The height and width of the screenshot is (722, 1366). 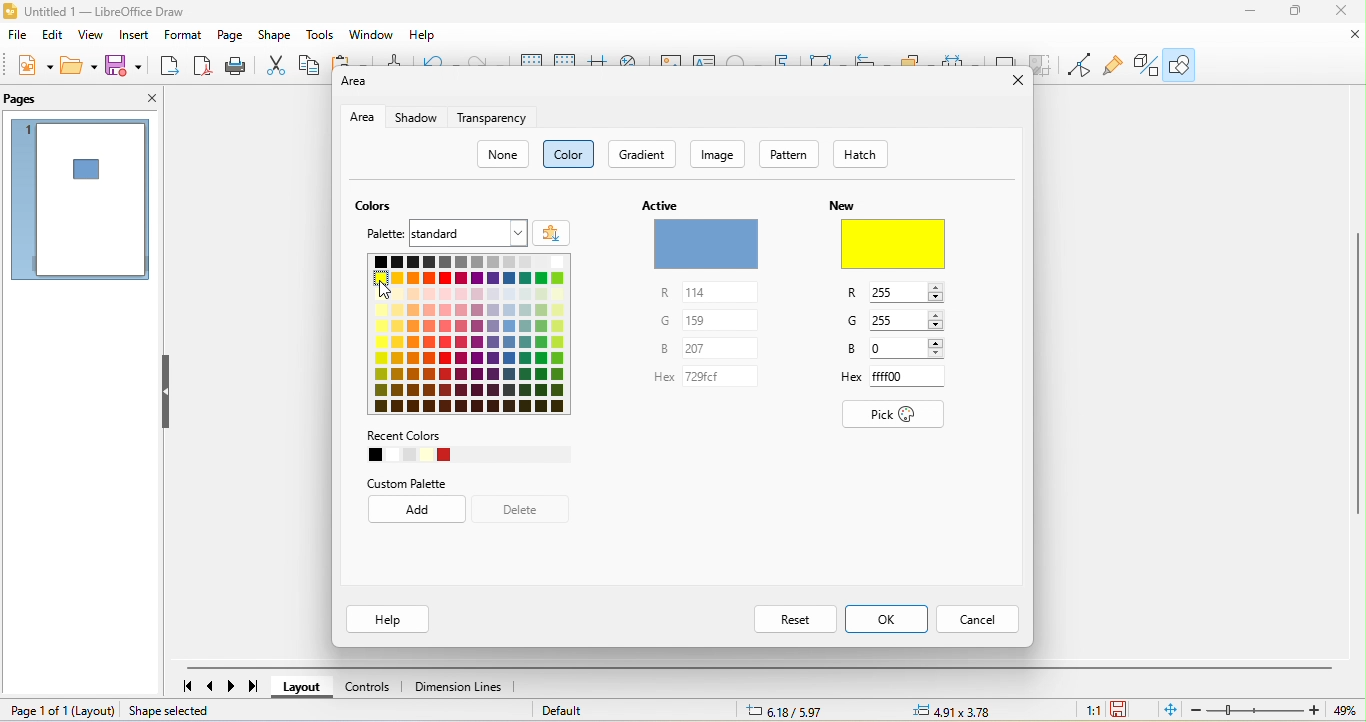 I want to click on color, so click(x=469, y=334).